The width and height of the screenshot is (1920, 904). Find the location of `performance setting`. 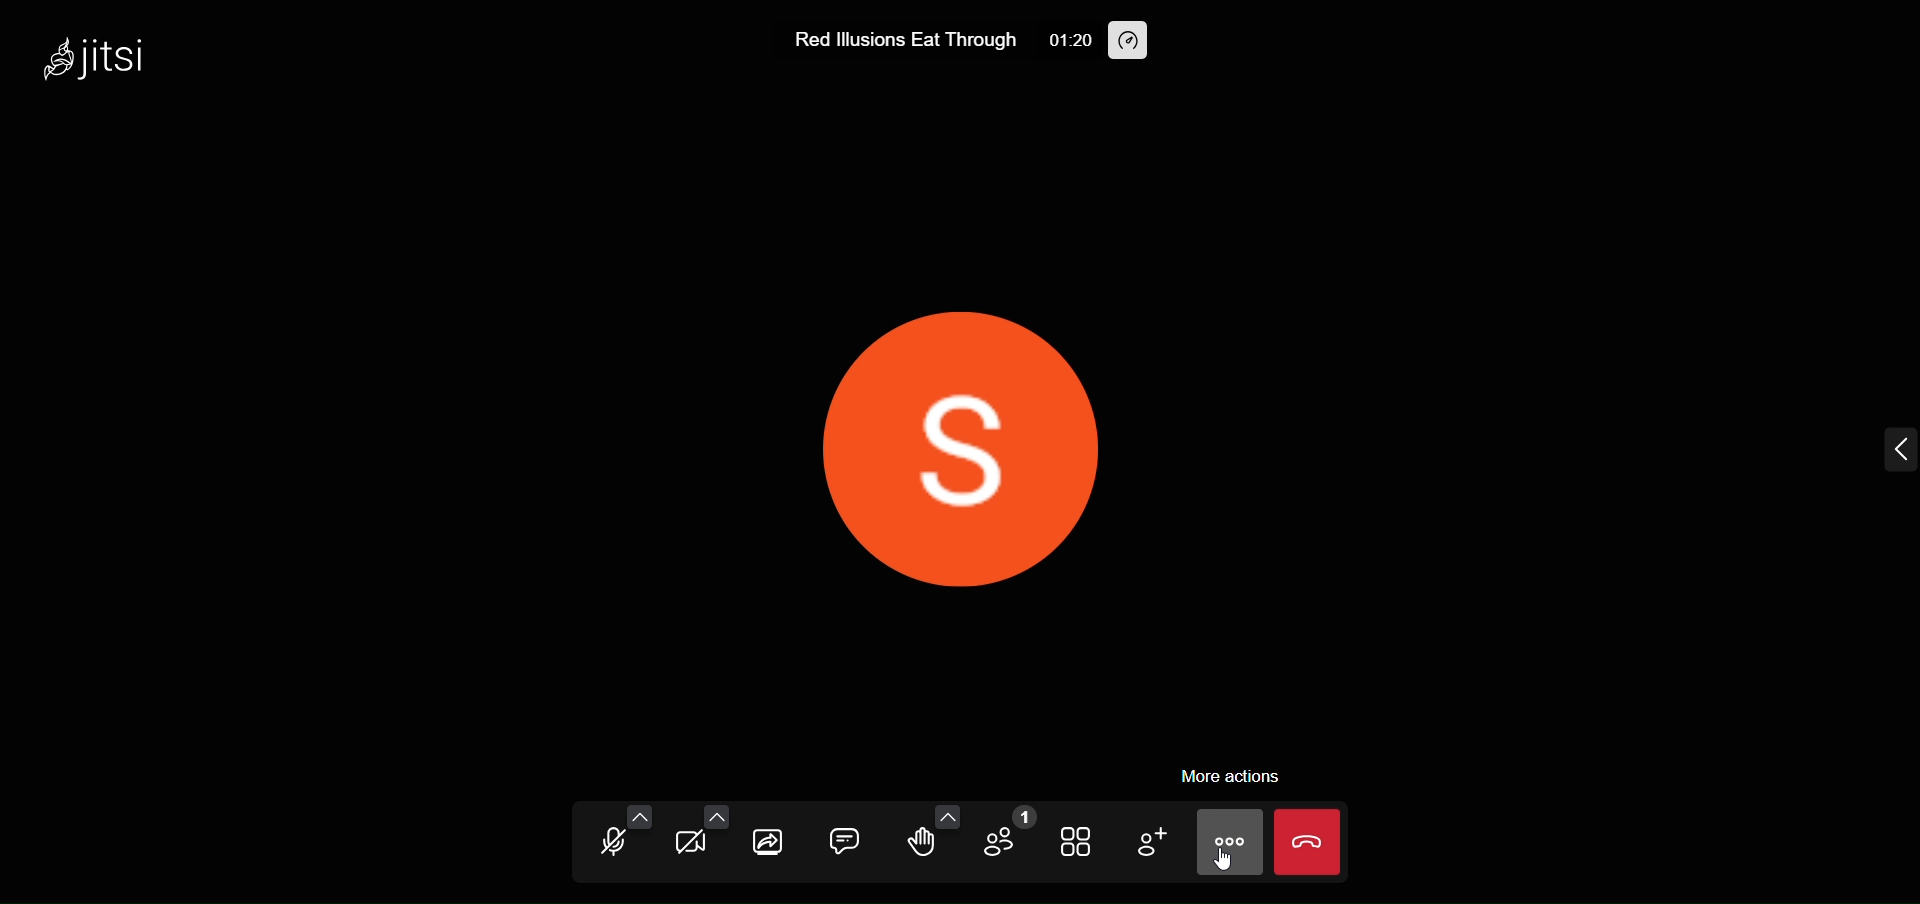

performance setting is located at coordinates (1127, 41).